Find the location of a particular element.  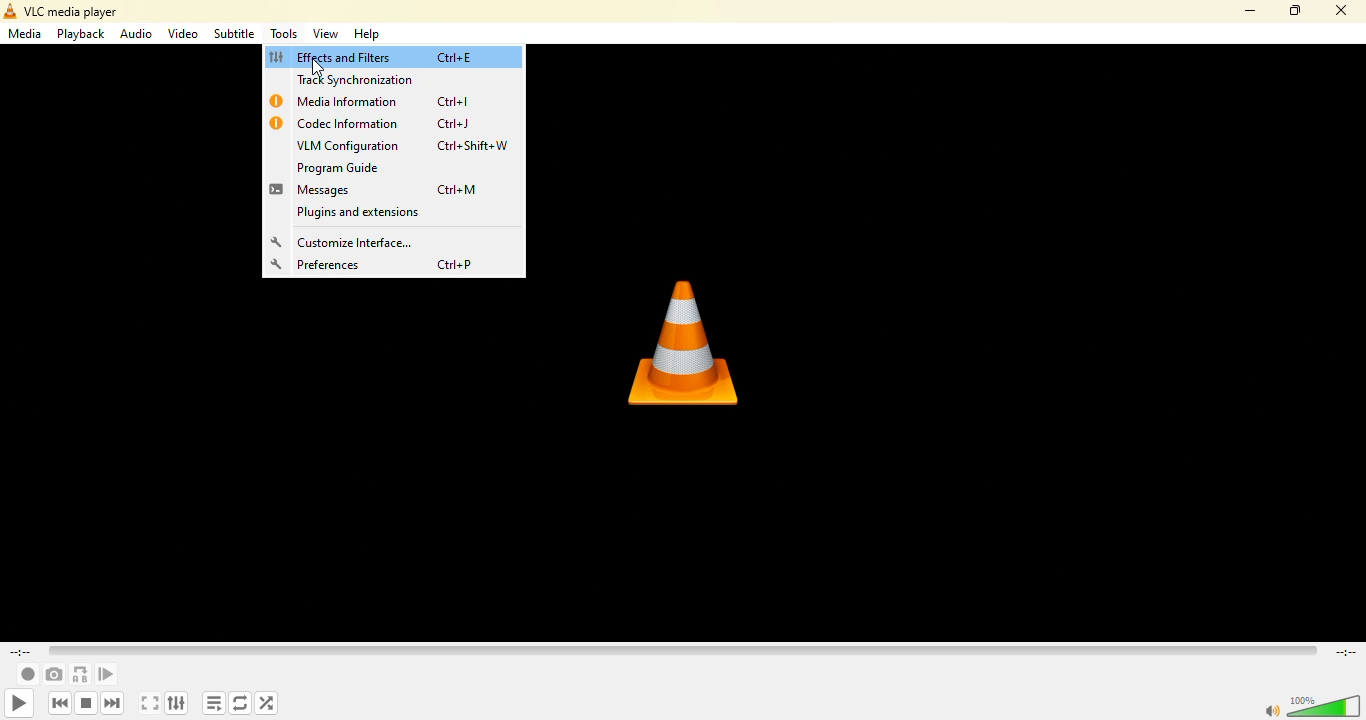

random is located at coordinates (267, 700).